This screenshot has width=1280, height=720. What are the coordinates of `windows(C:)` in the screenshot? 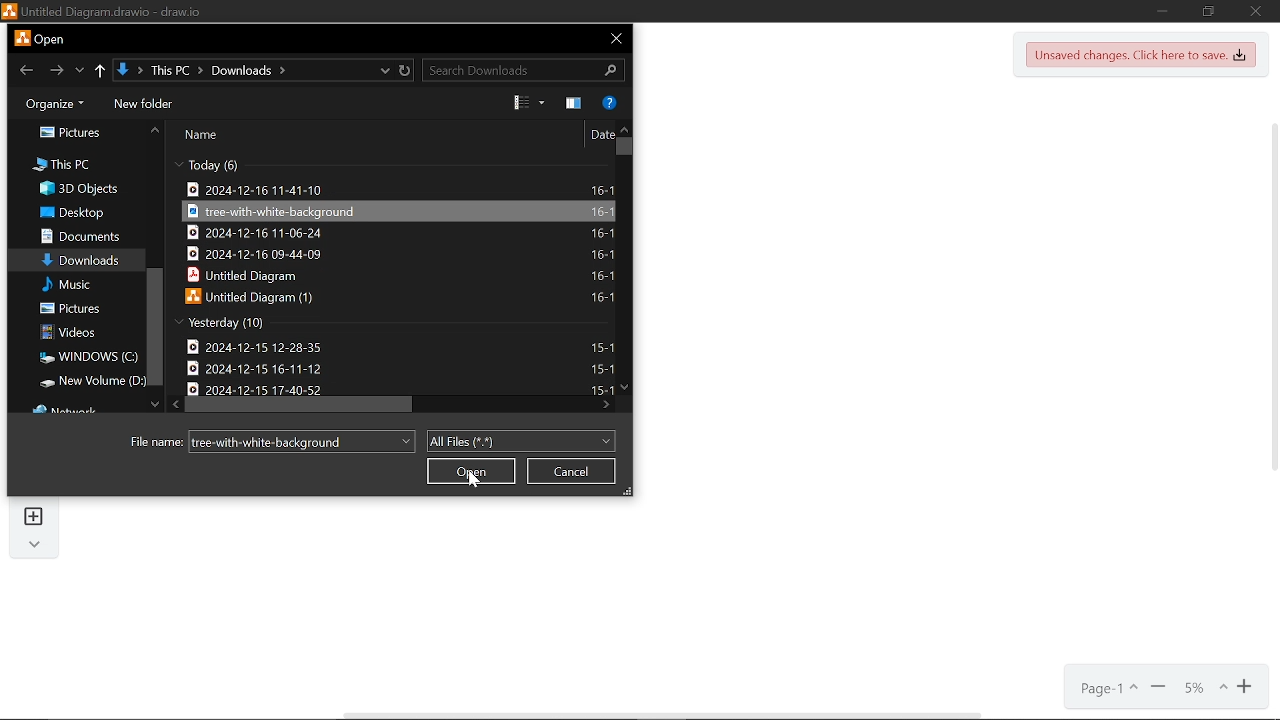 It's located at (83, 357).